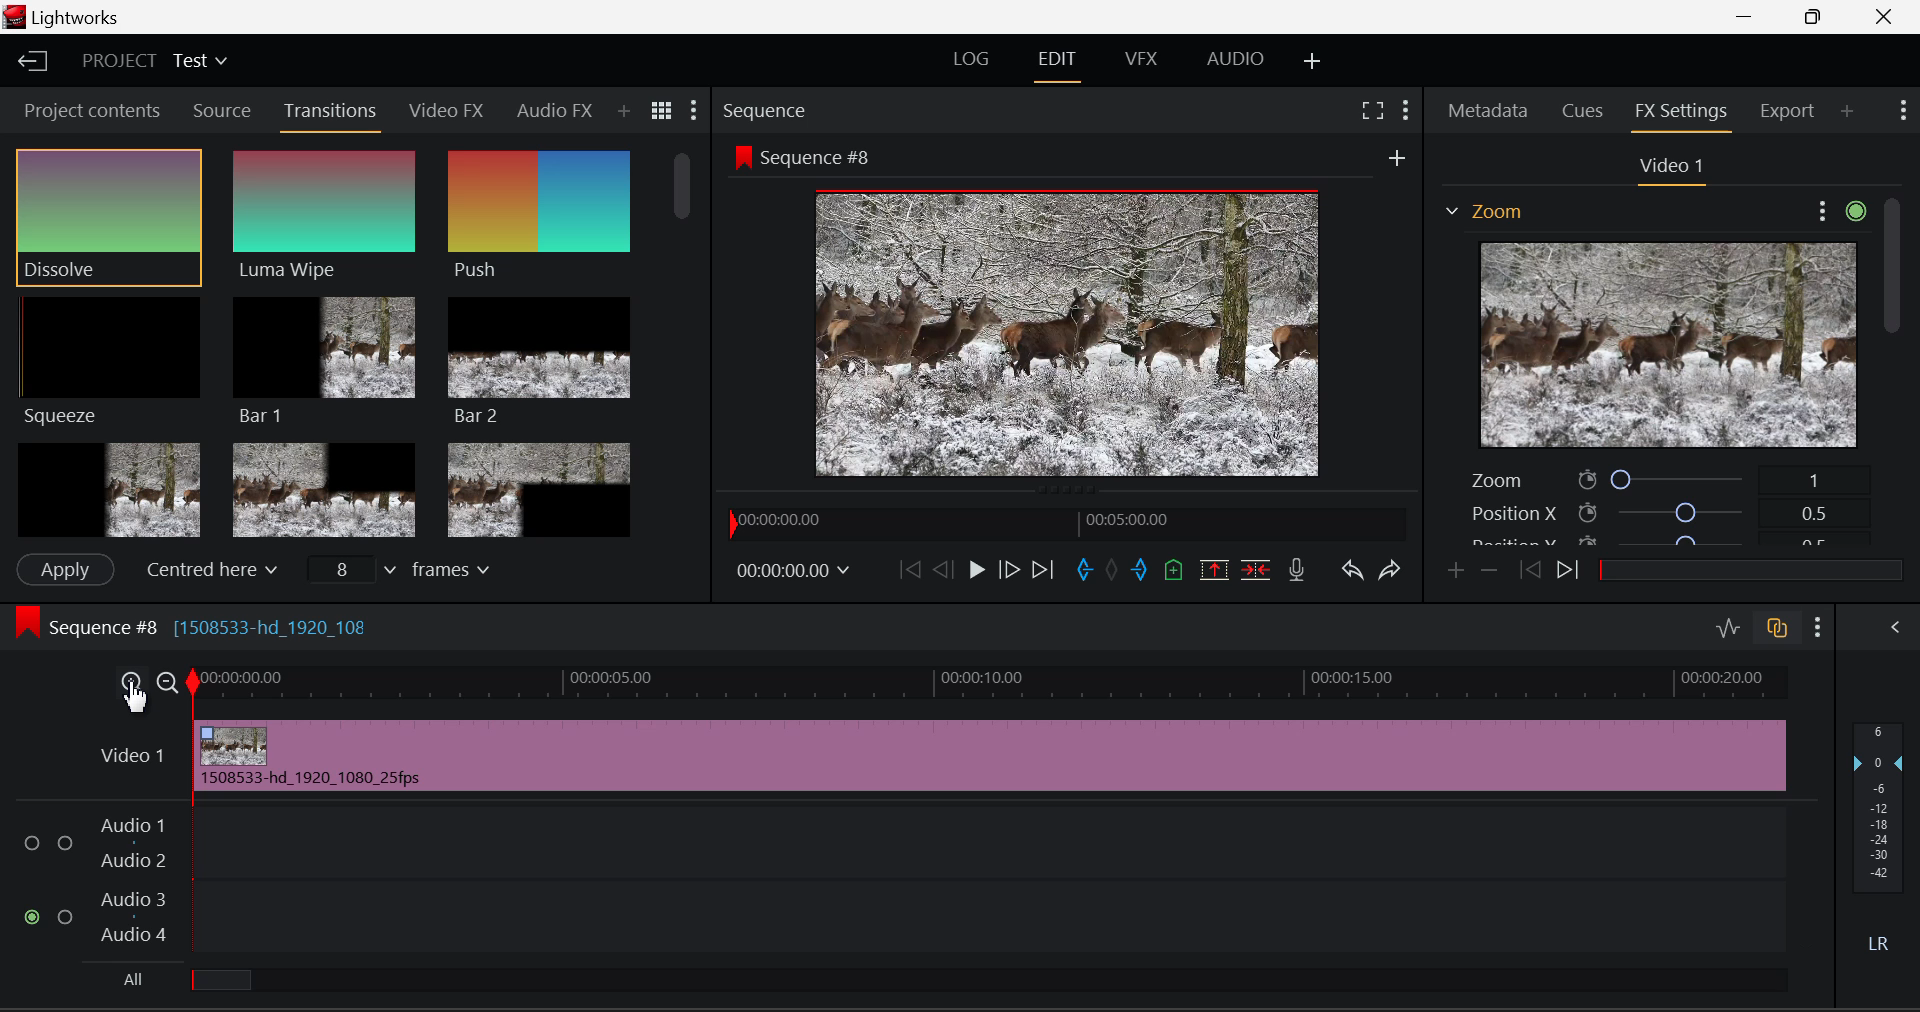  I want to click on Show Settings, so click(1402, 109).